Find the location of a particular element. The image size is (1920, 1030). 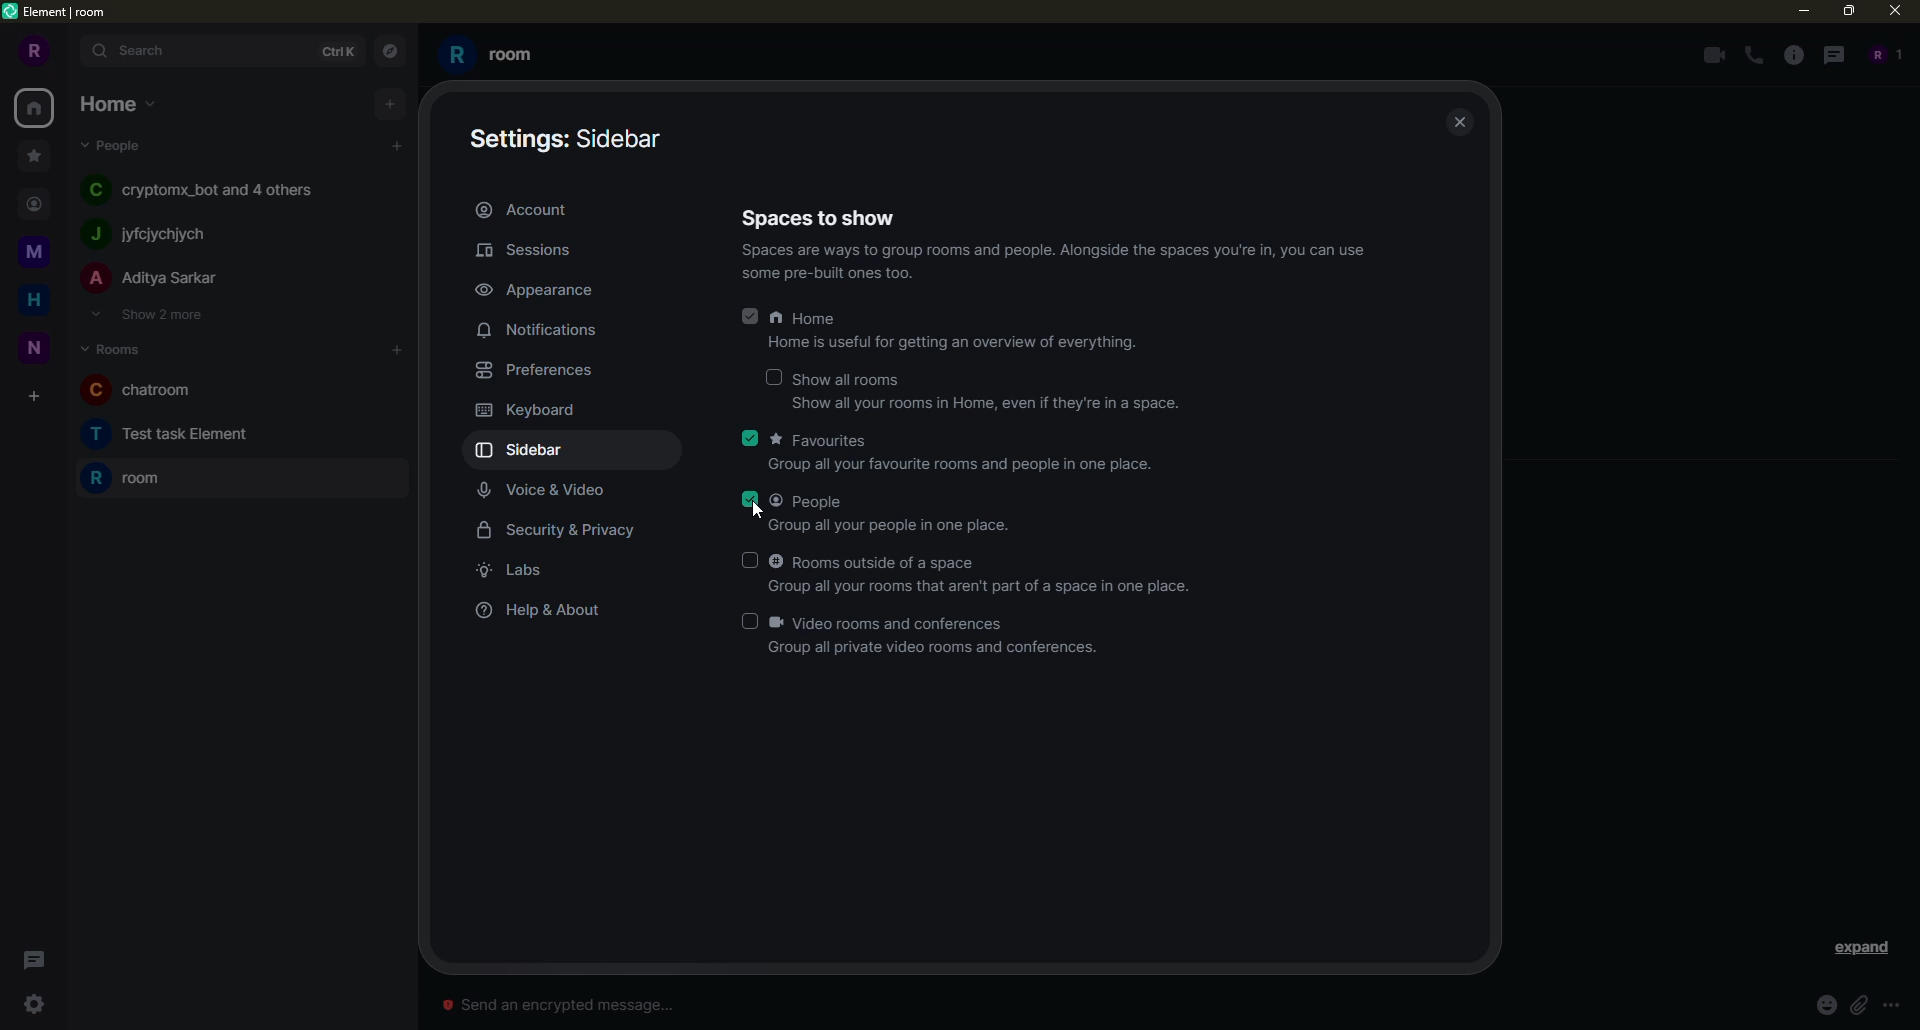

emoji is located at coordinates (1822, 1004).